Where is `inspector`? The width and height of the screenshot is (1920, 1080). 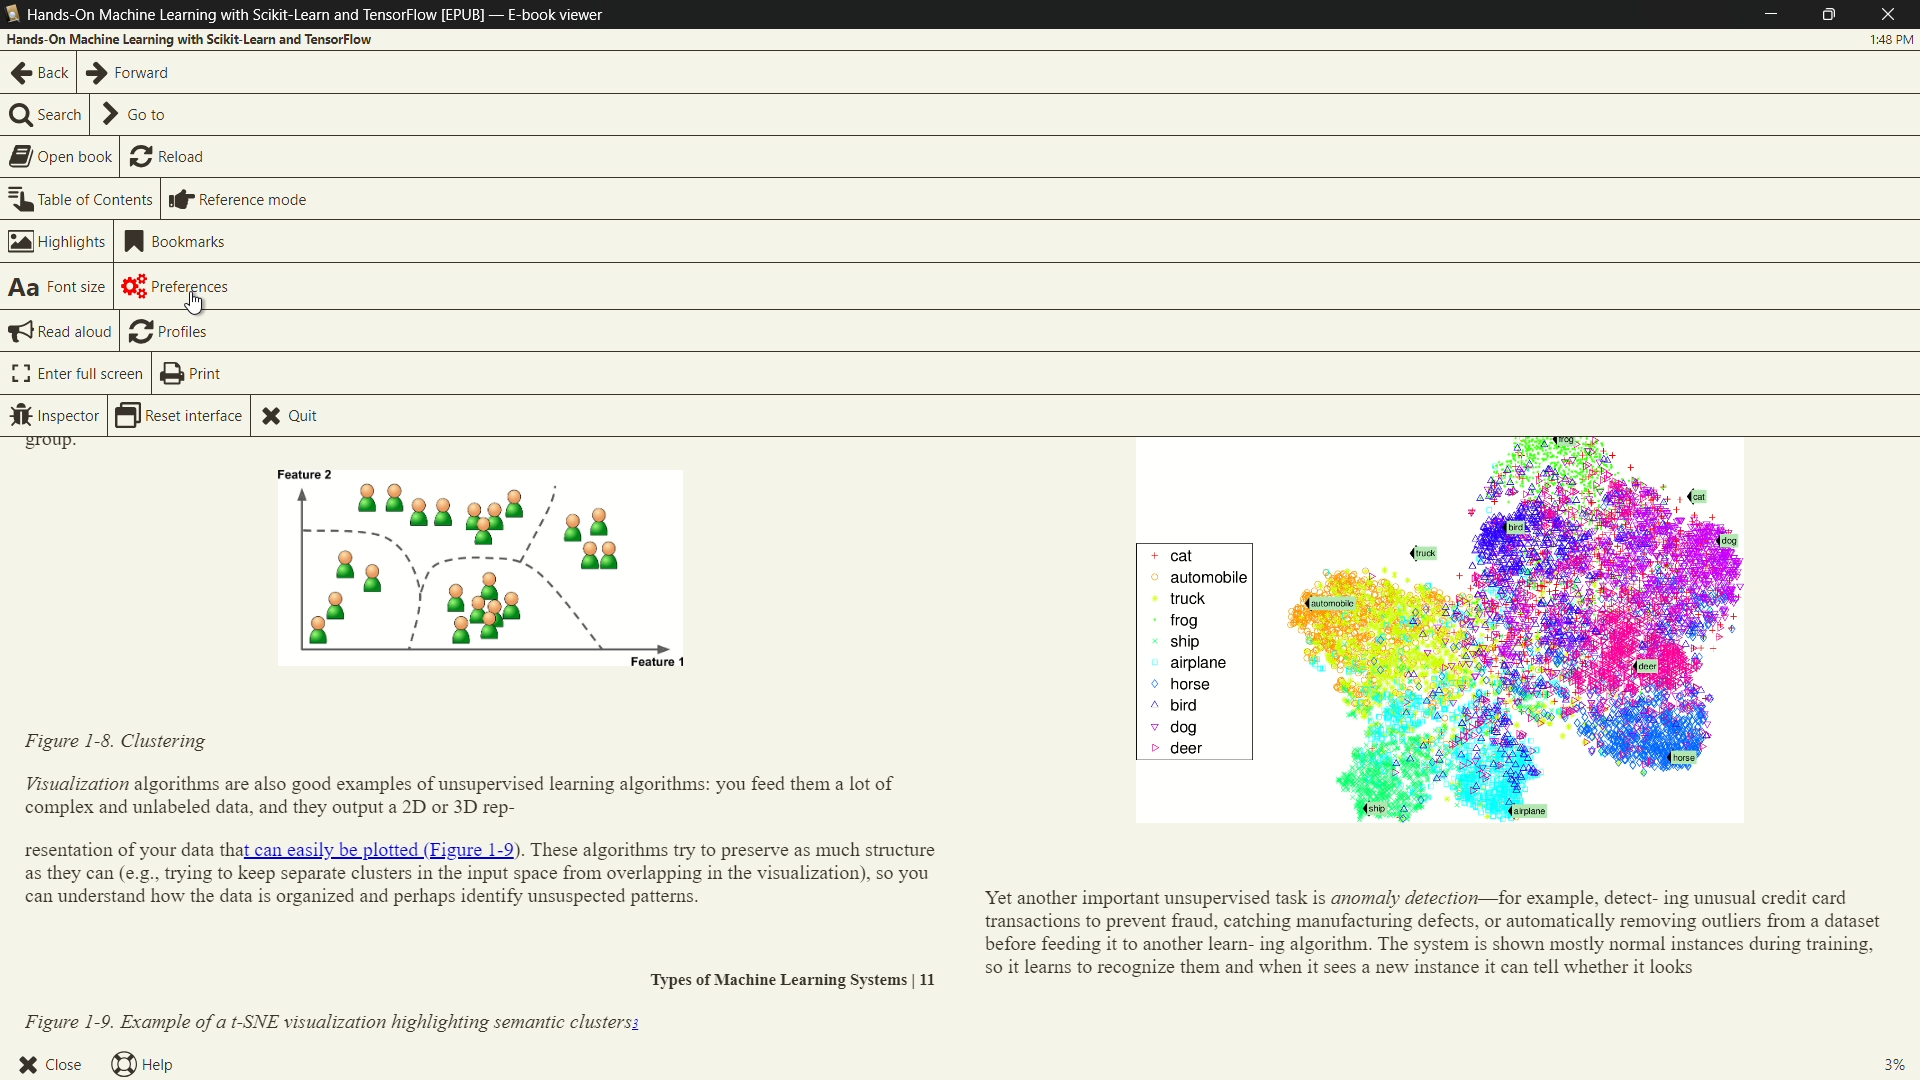 inspector is located at coordinates (56, 416).